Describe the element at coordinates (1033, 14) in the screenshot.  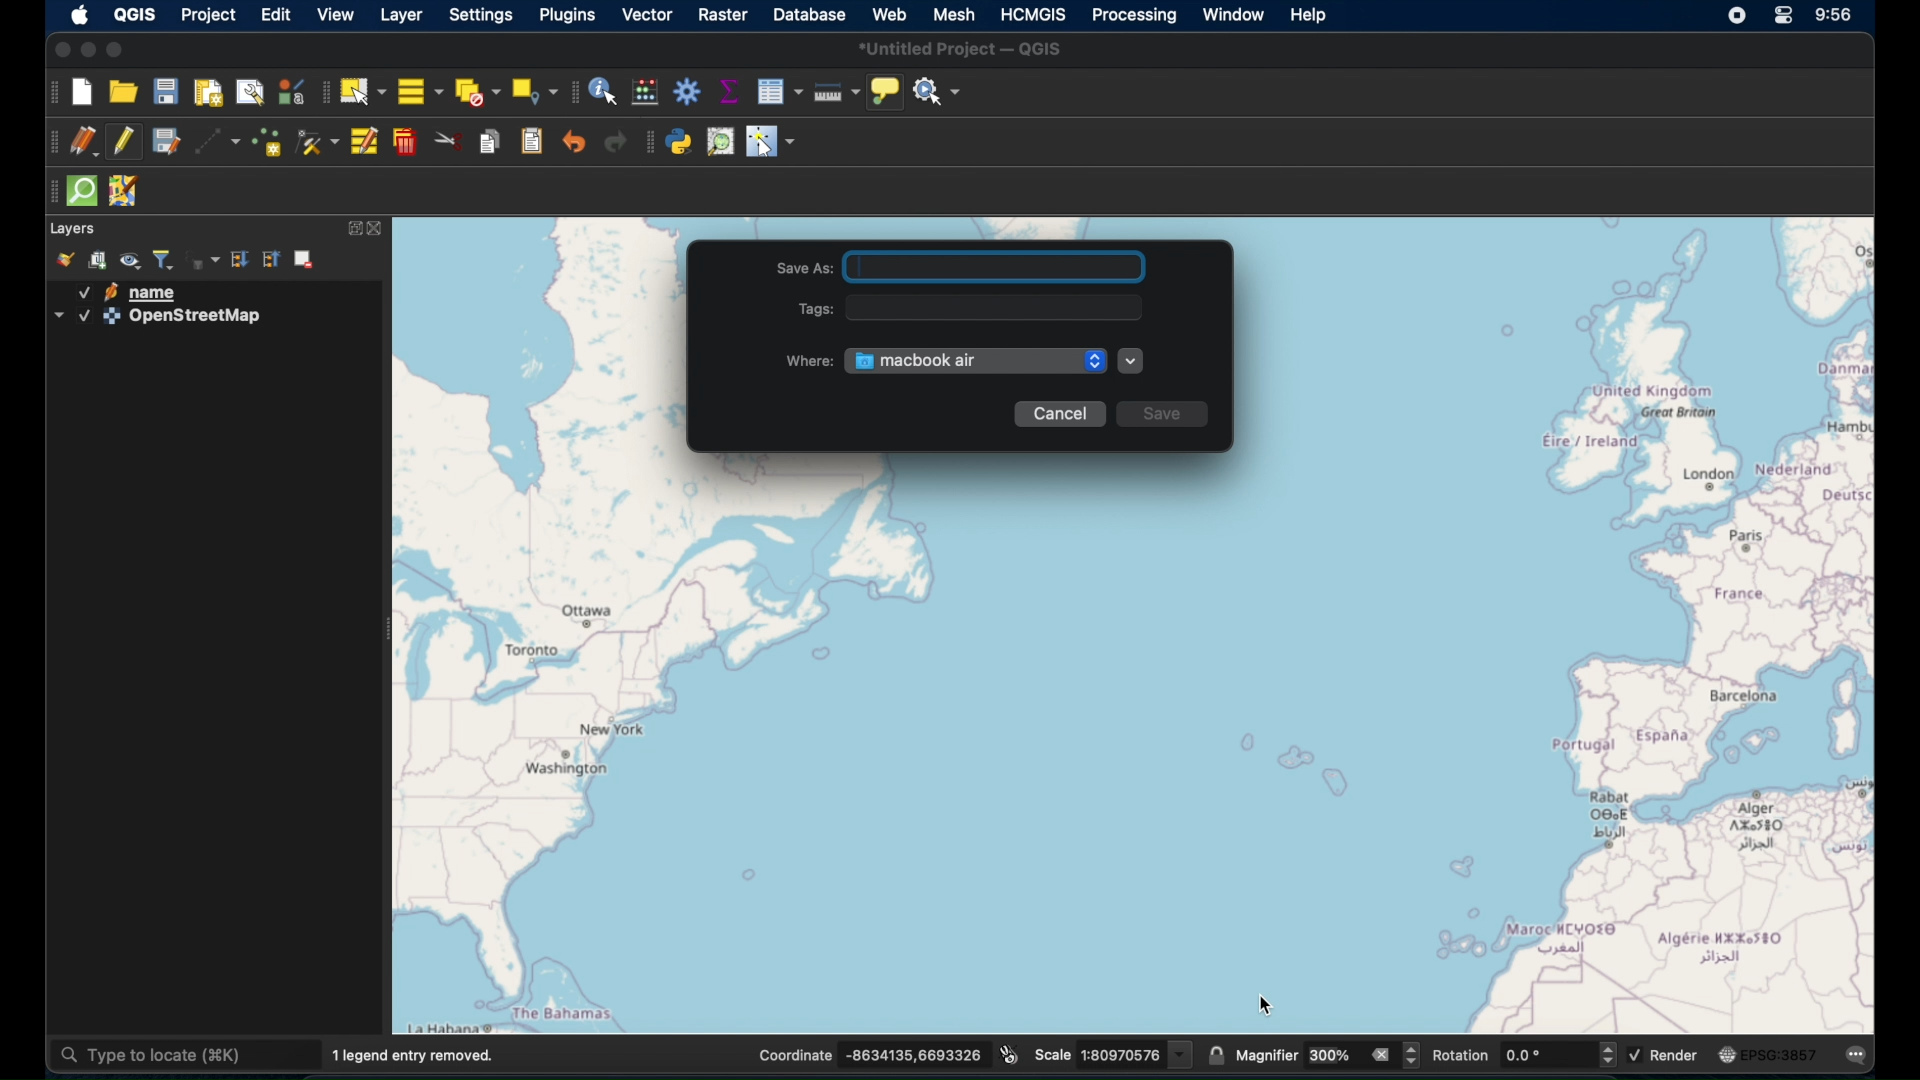
I see `HCMGIS` at that location.